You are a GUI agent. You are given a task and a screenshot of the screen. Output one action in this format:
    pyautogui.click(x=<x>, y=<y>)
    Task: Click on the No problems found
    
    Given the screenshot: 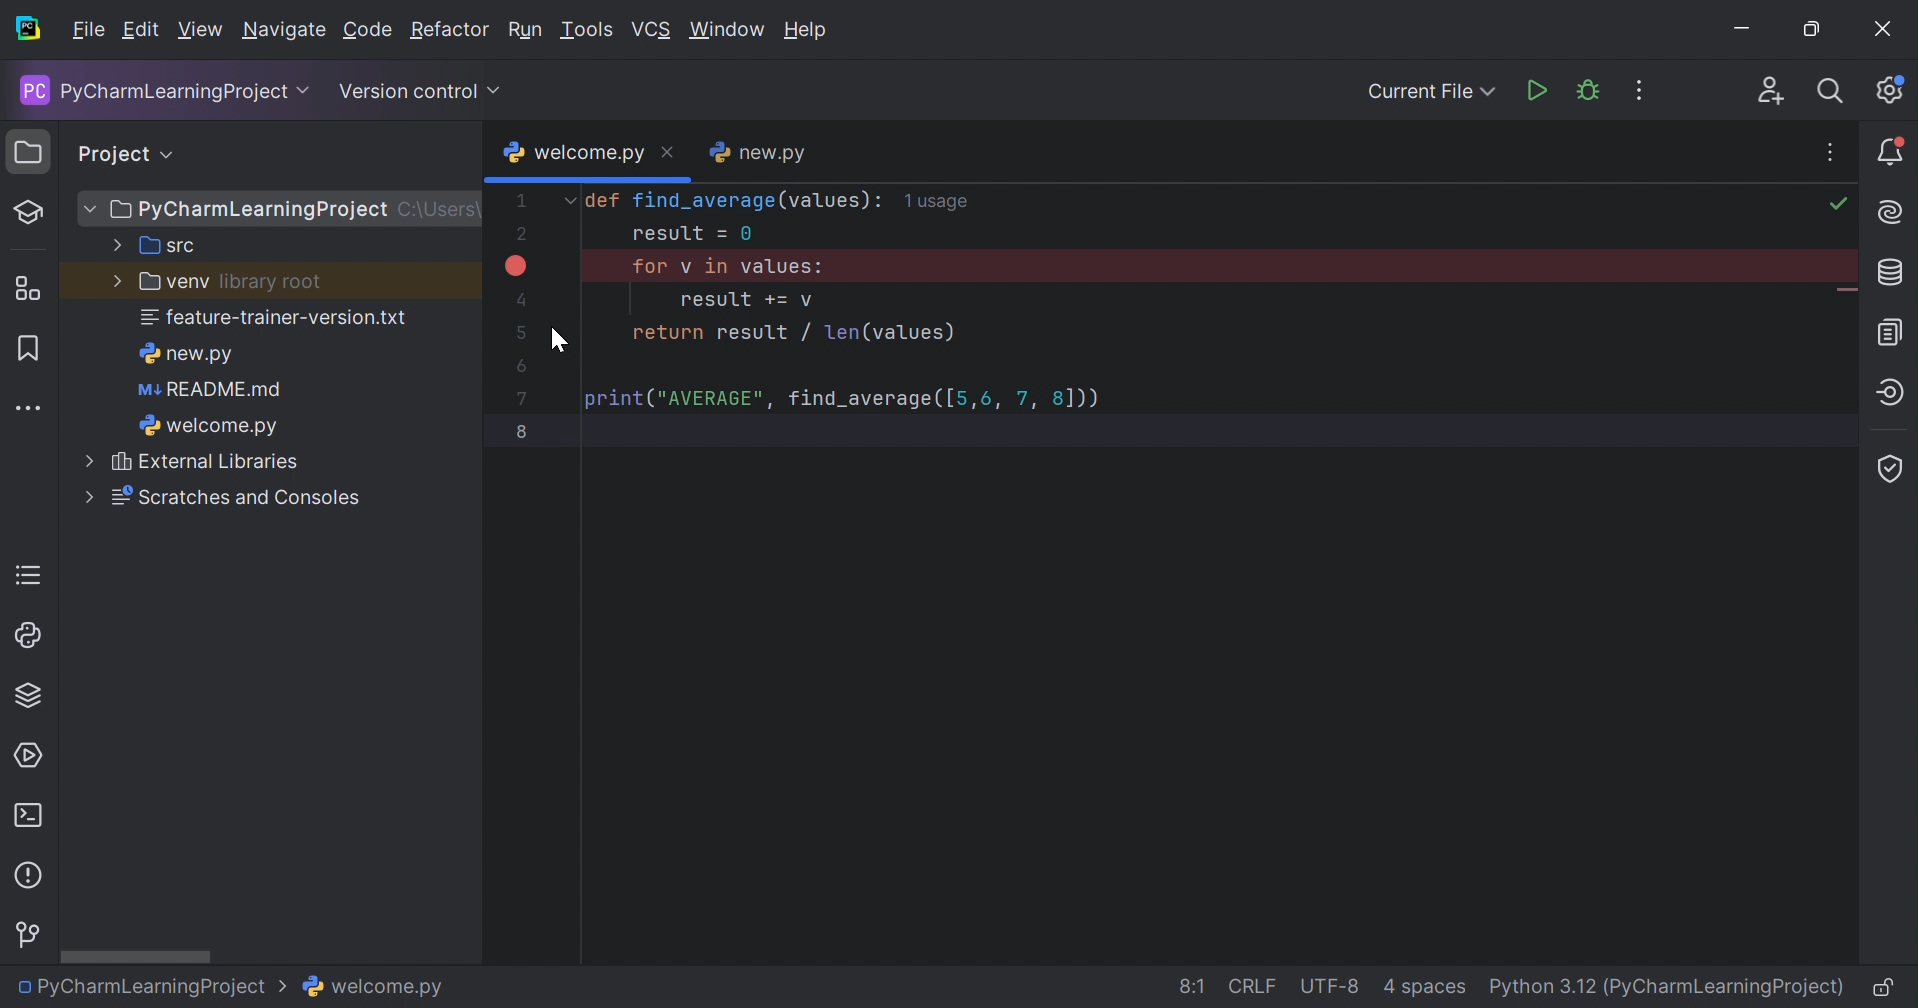 What is the action you would take?
    pyautogui.click(x=1837, y=205)
    